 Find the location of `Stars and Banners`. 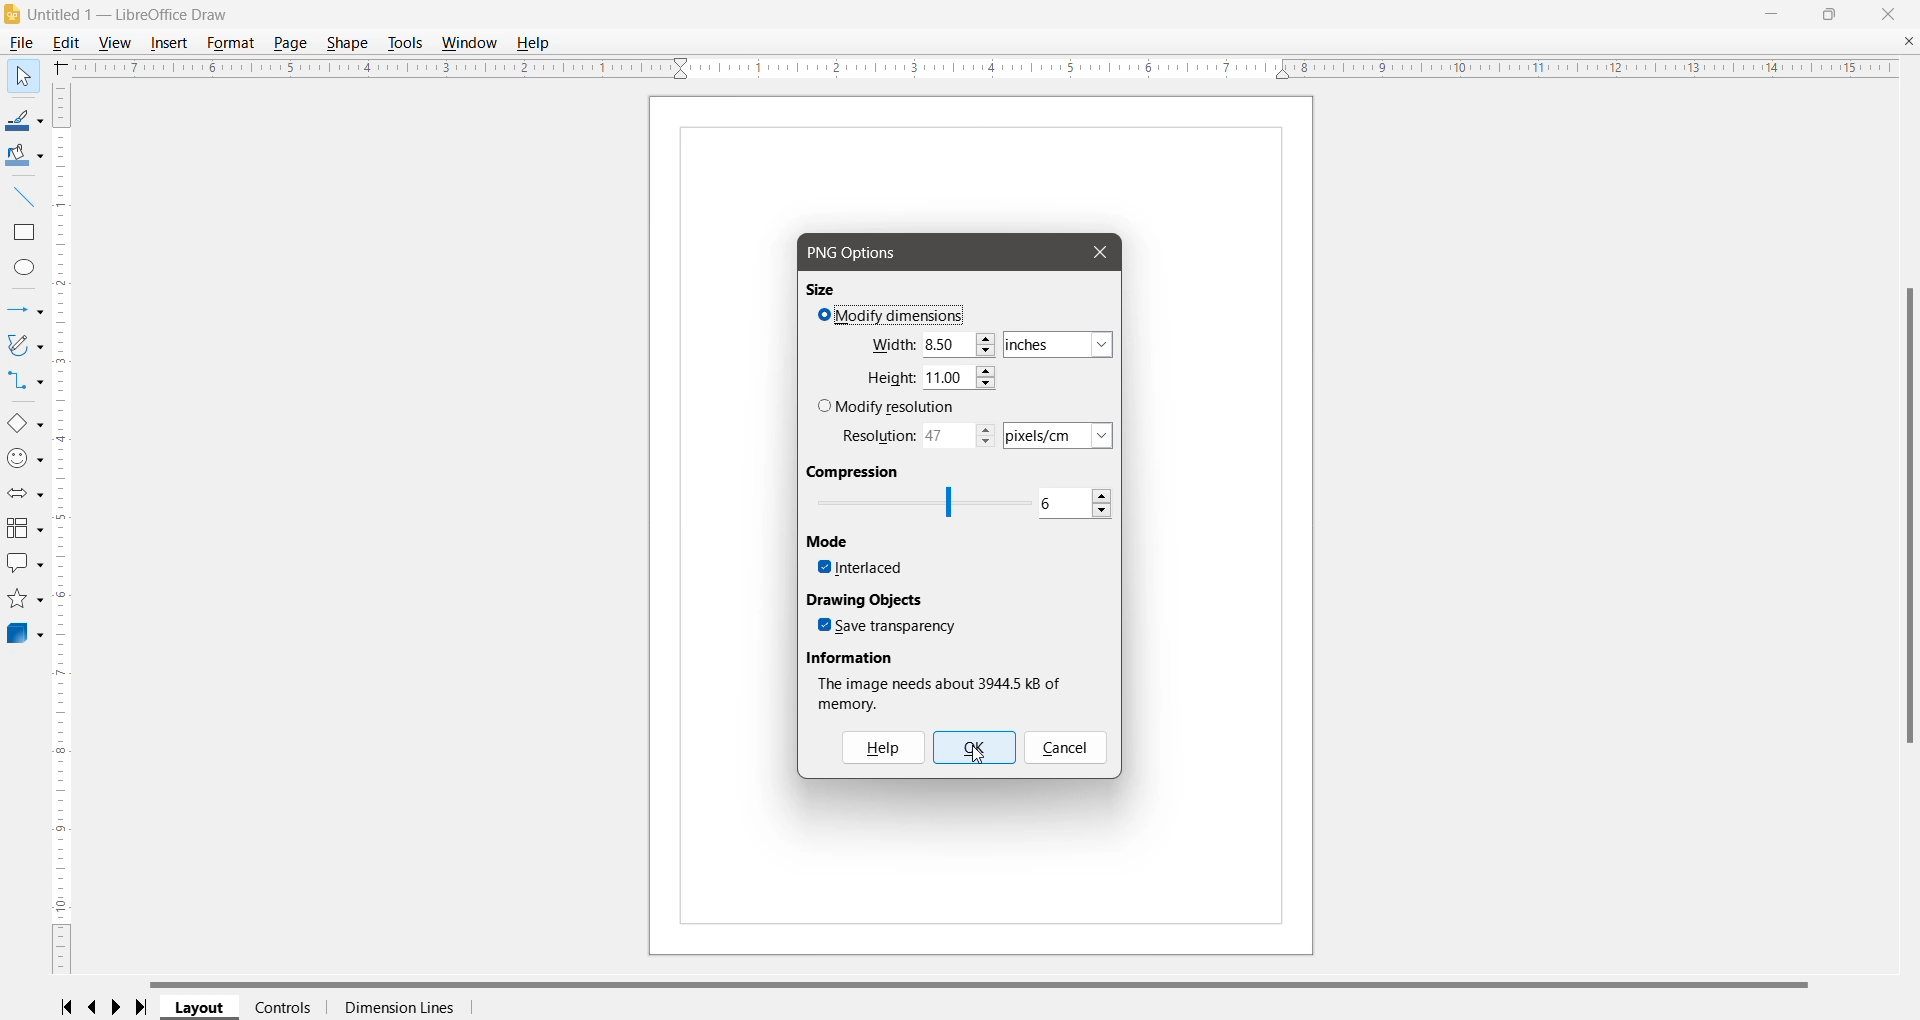

Stars and Banners is located at coordinates (24, 600).